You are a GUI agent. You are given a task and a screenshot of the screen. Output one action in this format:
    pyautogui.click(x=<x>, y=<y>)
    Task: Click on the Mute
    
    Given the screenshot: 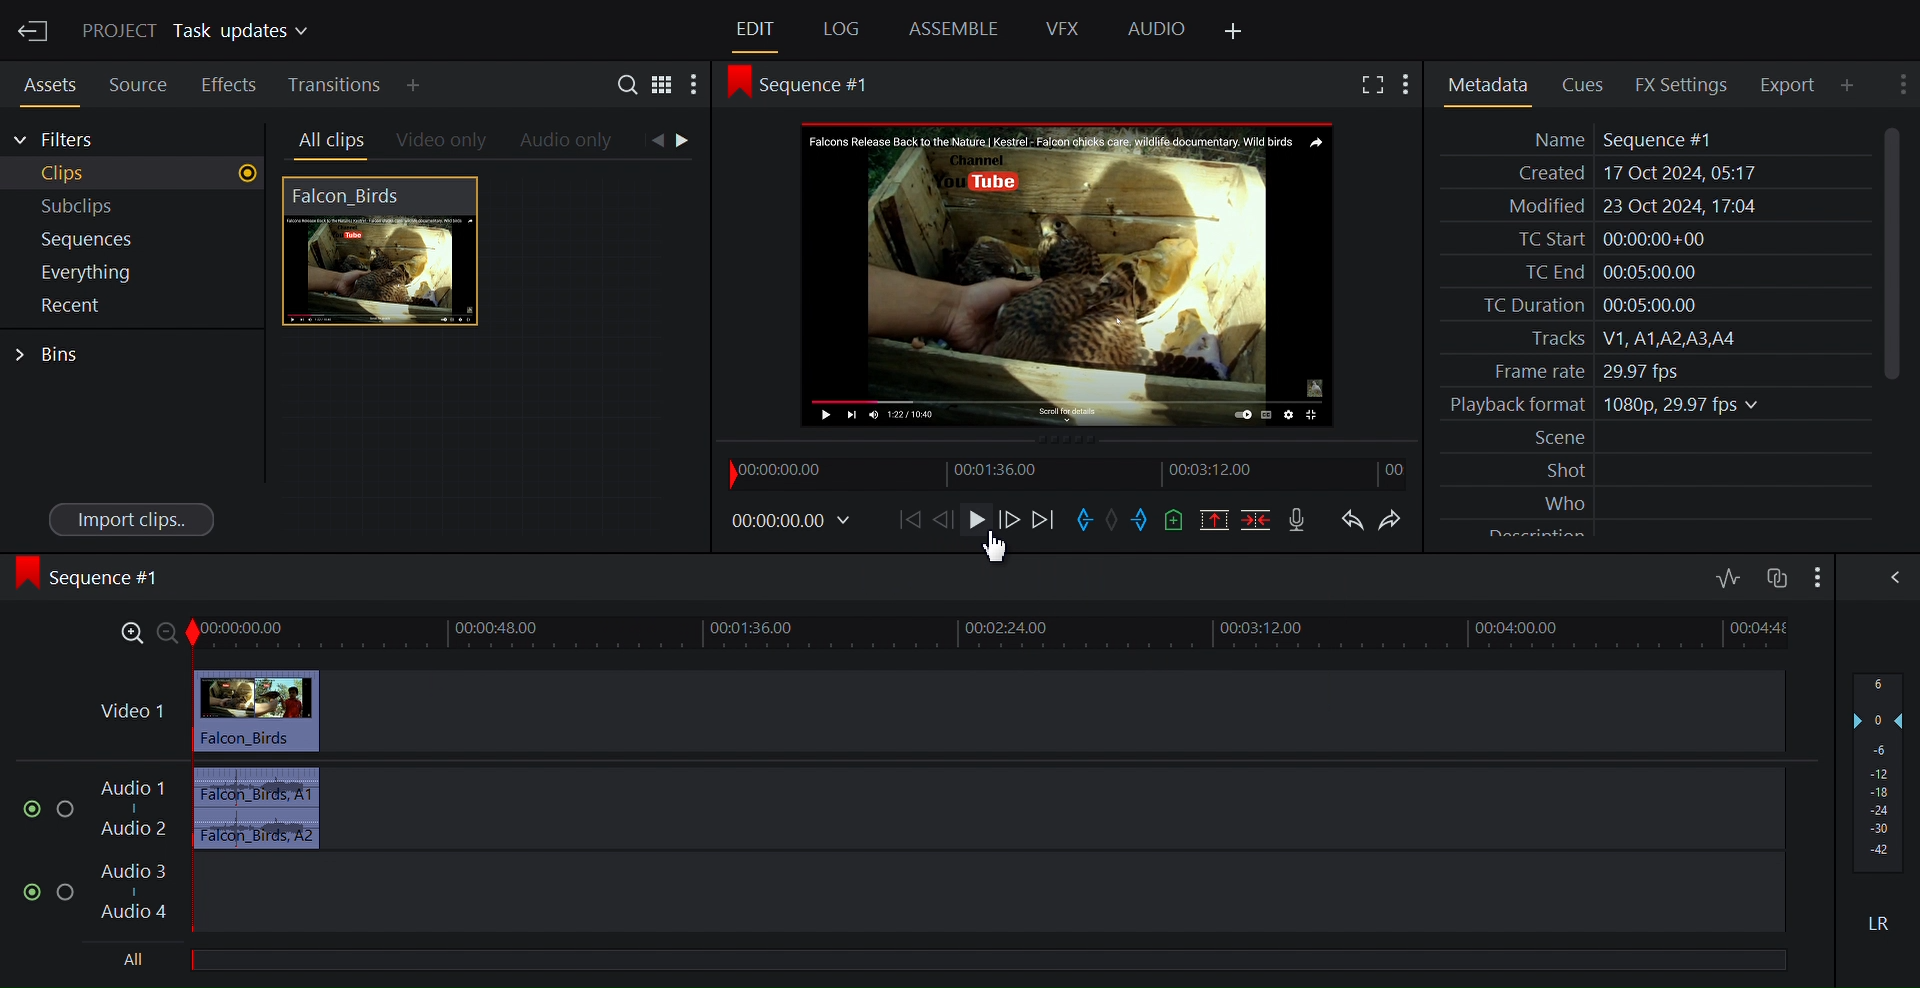 What is the action you would take?
    pyautogui.click(x=1881, y=922)
    